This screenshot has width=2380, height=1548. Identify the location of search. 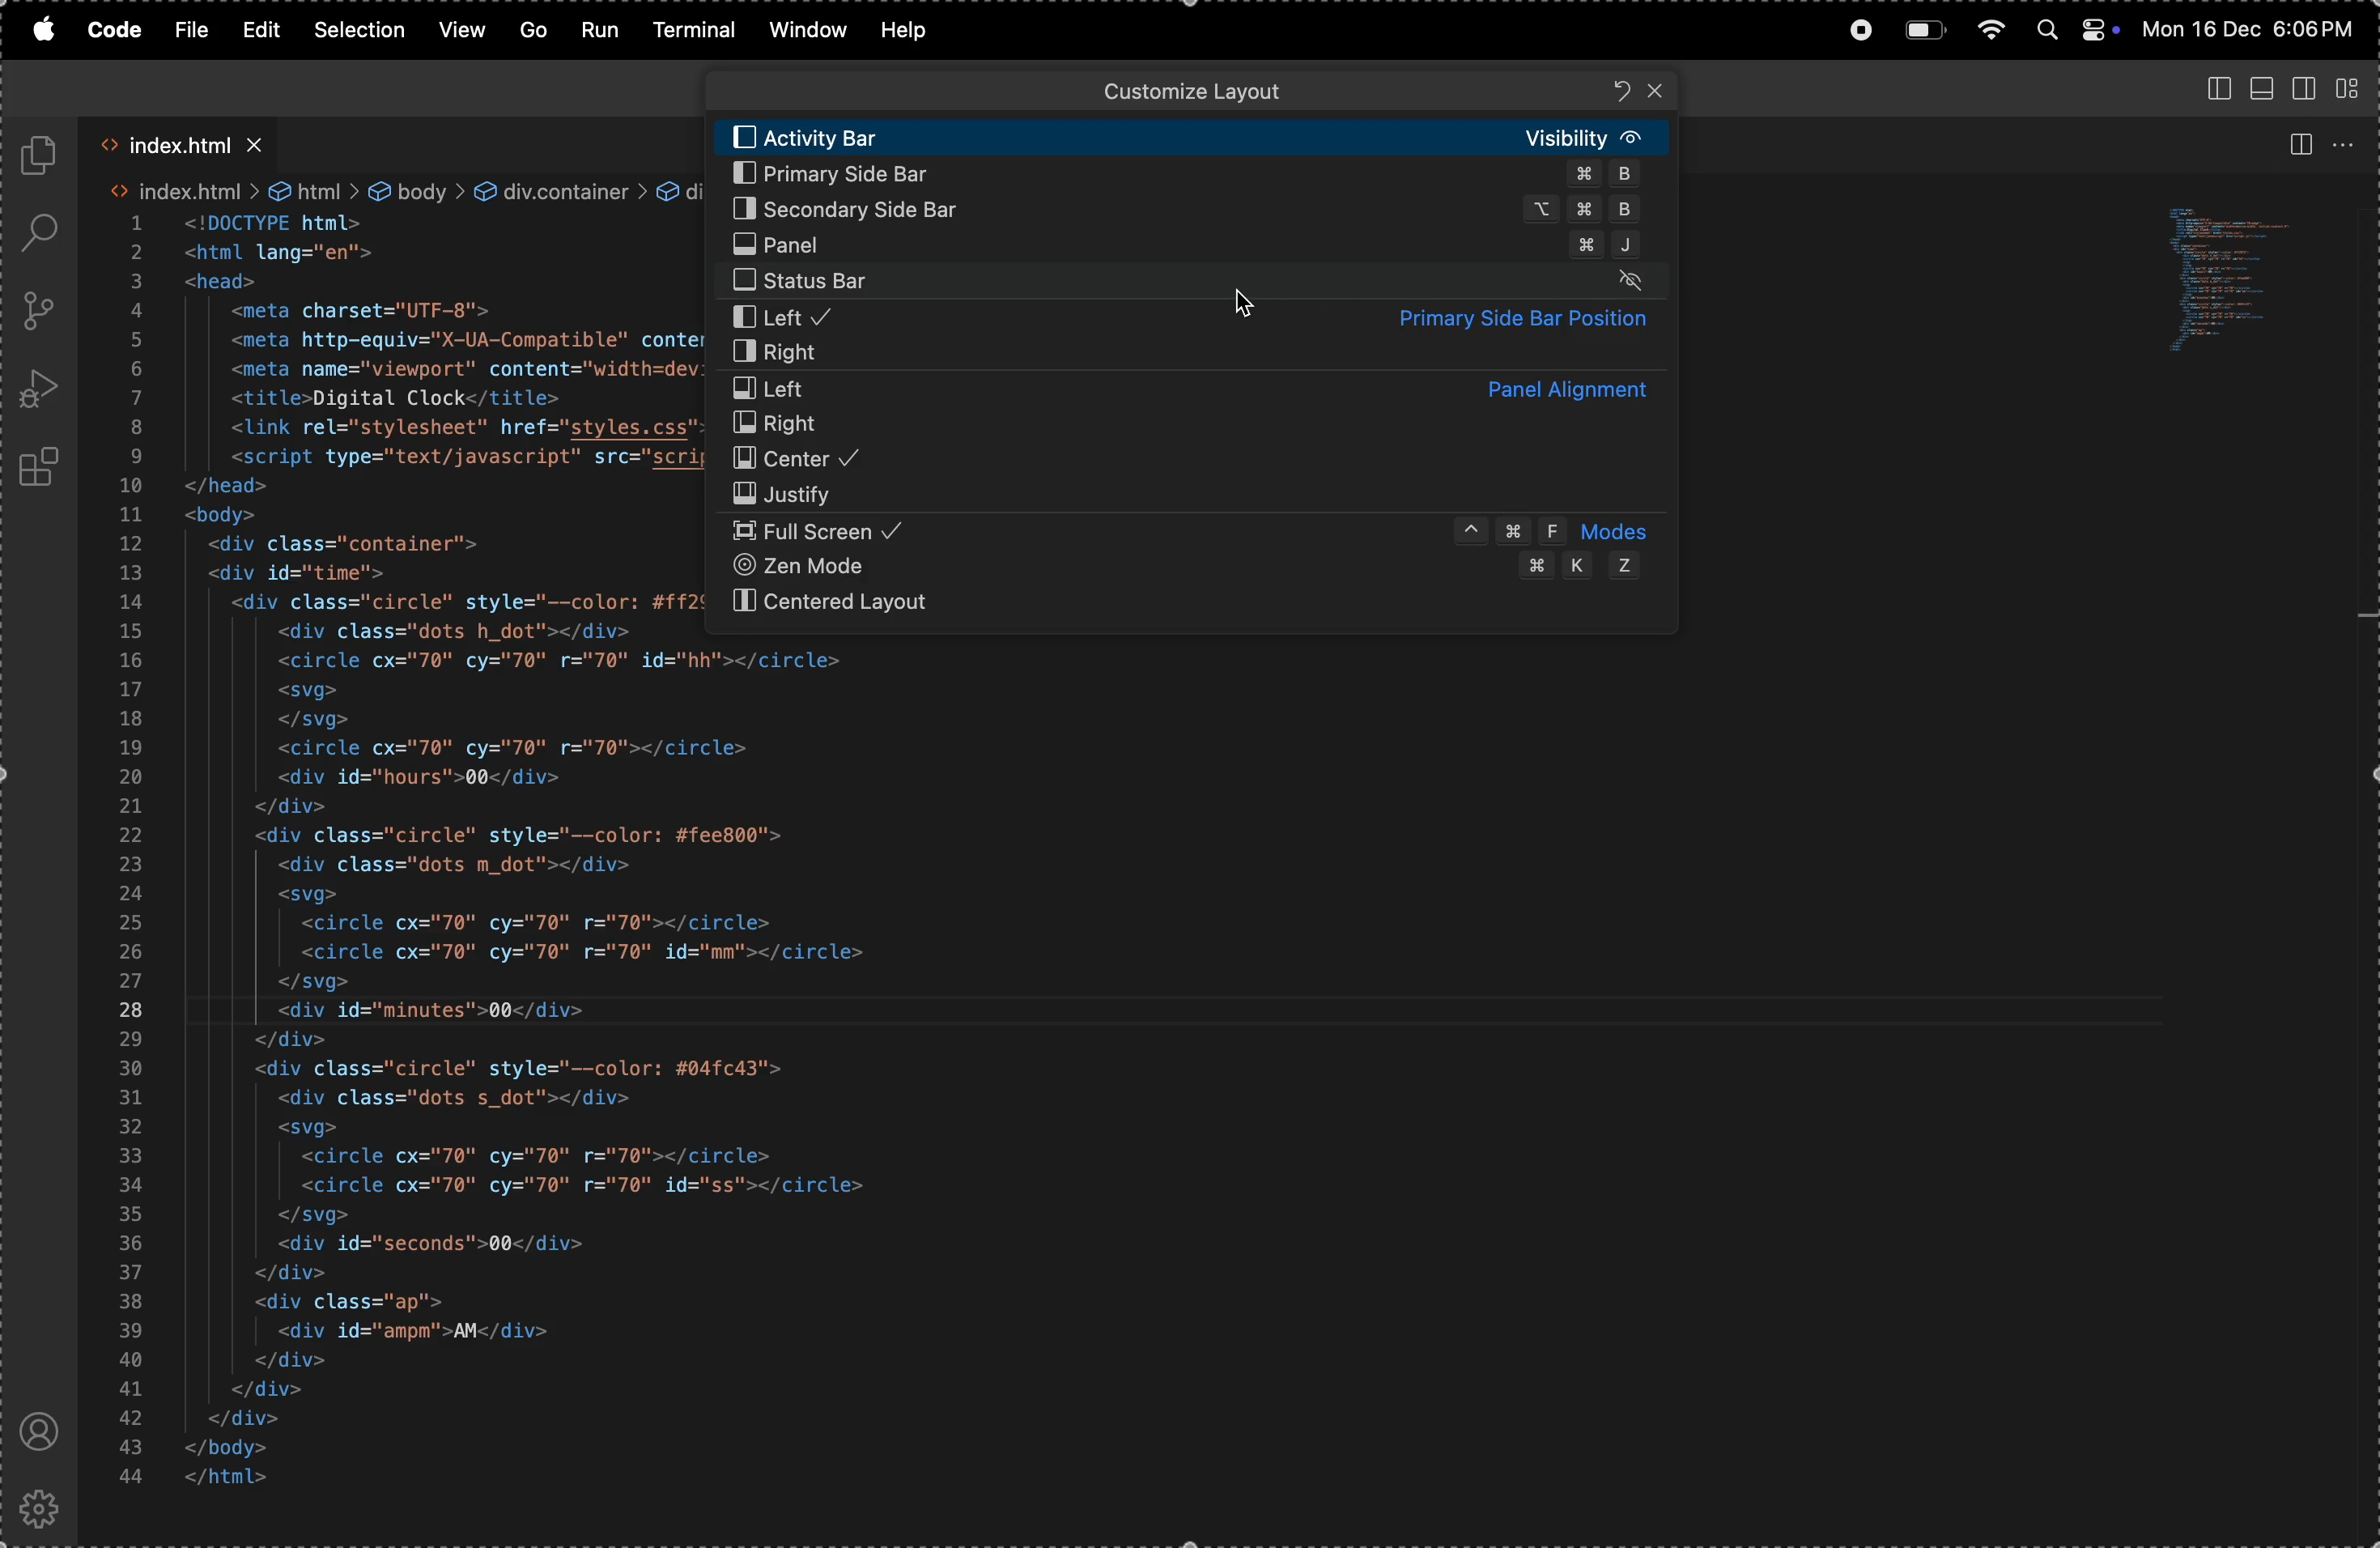
(47, 233).